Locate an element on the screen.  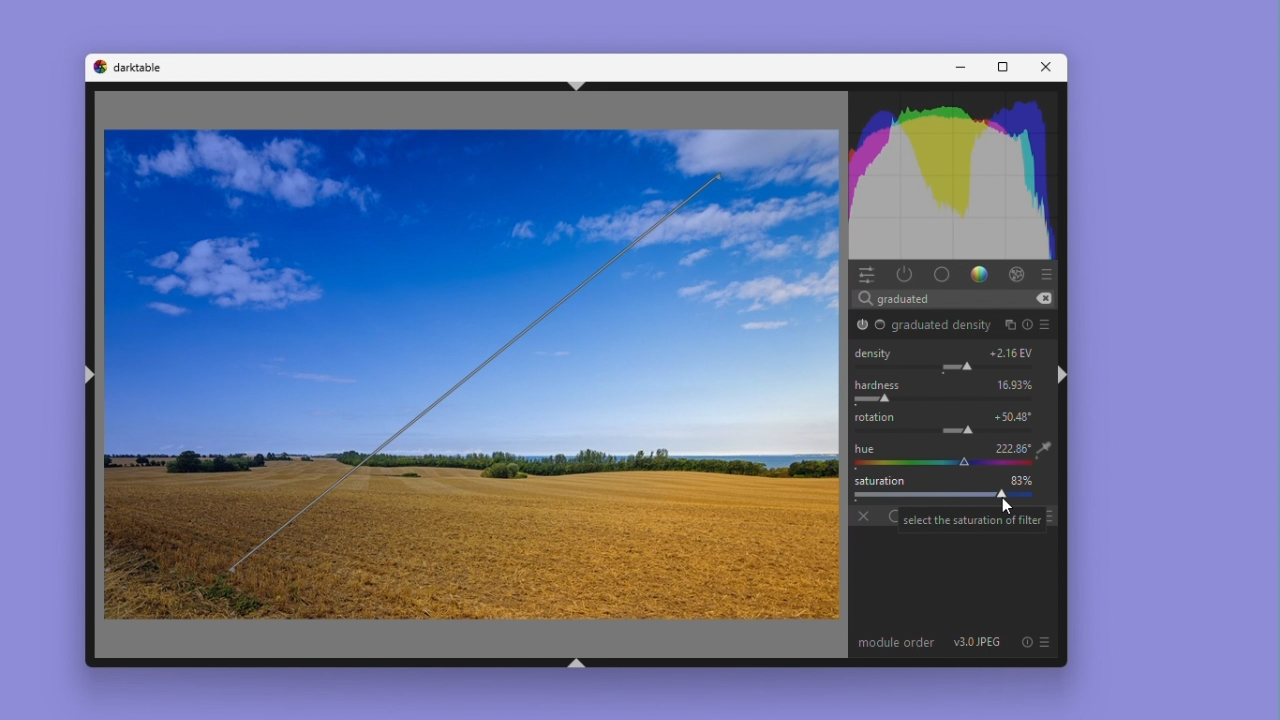
shift+ctrl+b is located at coordinates (578, 665).